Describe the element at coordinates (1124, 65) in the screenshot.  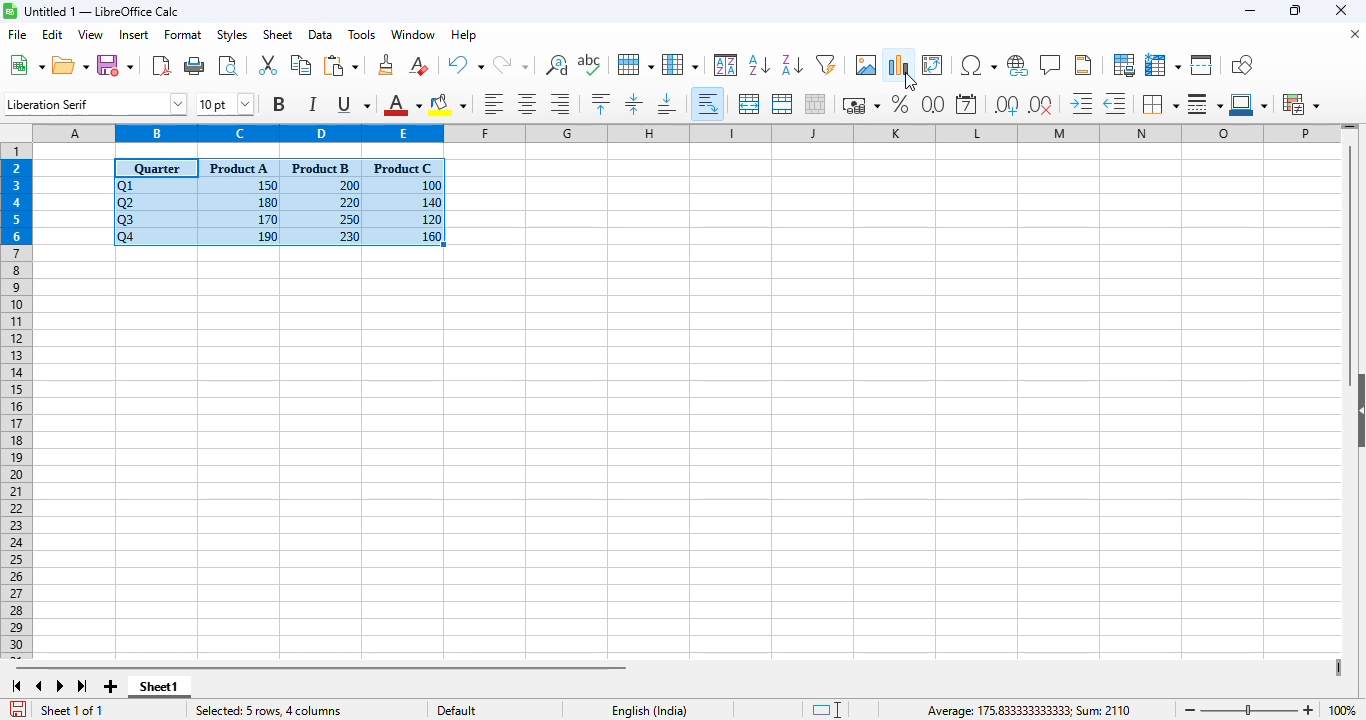
I see `define print area` at that location.